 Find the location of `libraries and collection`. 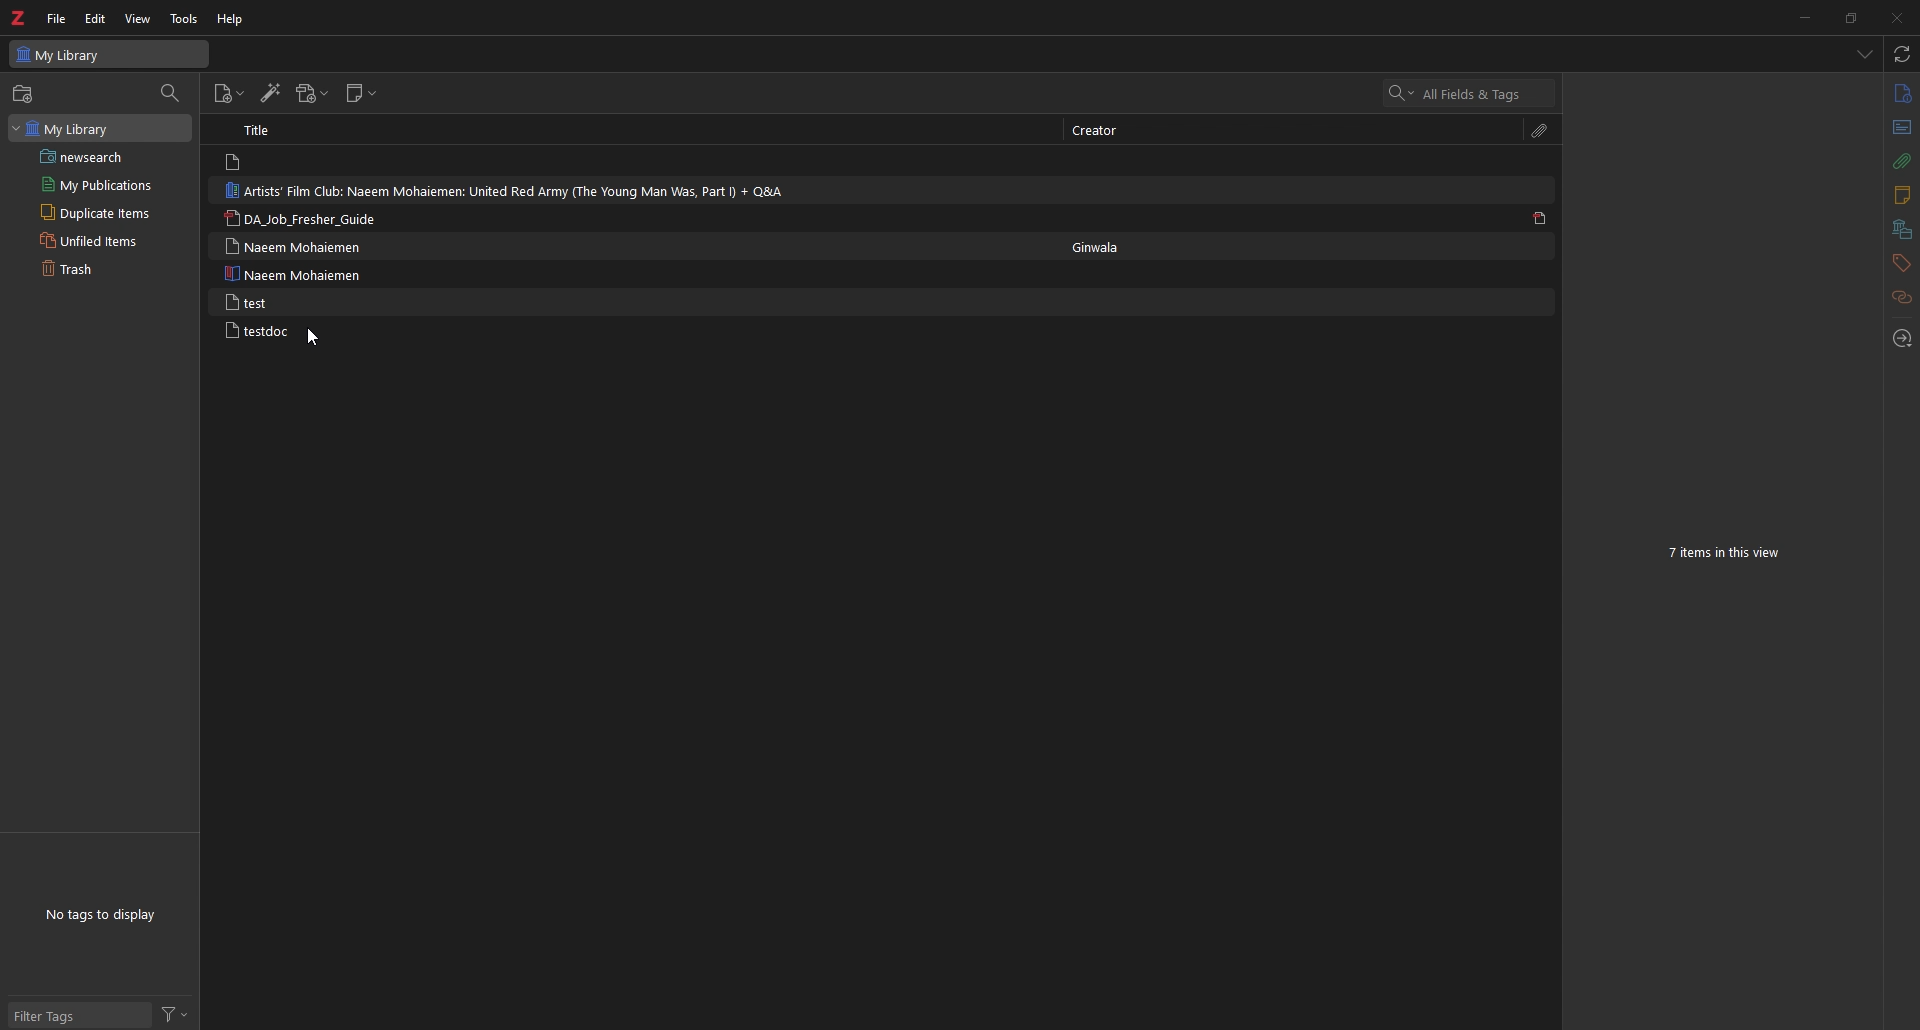

libraries and collection is located at coordinates (1902, 231).